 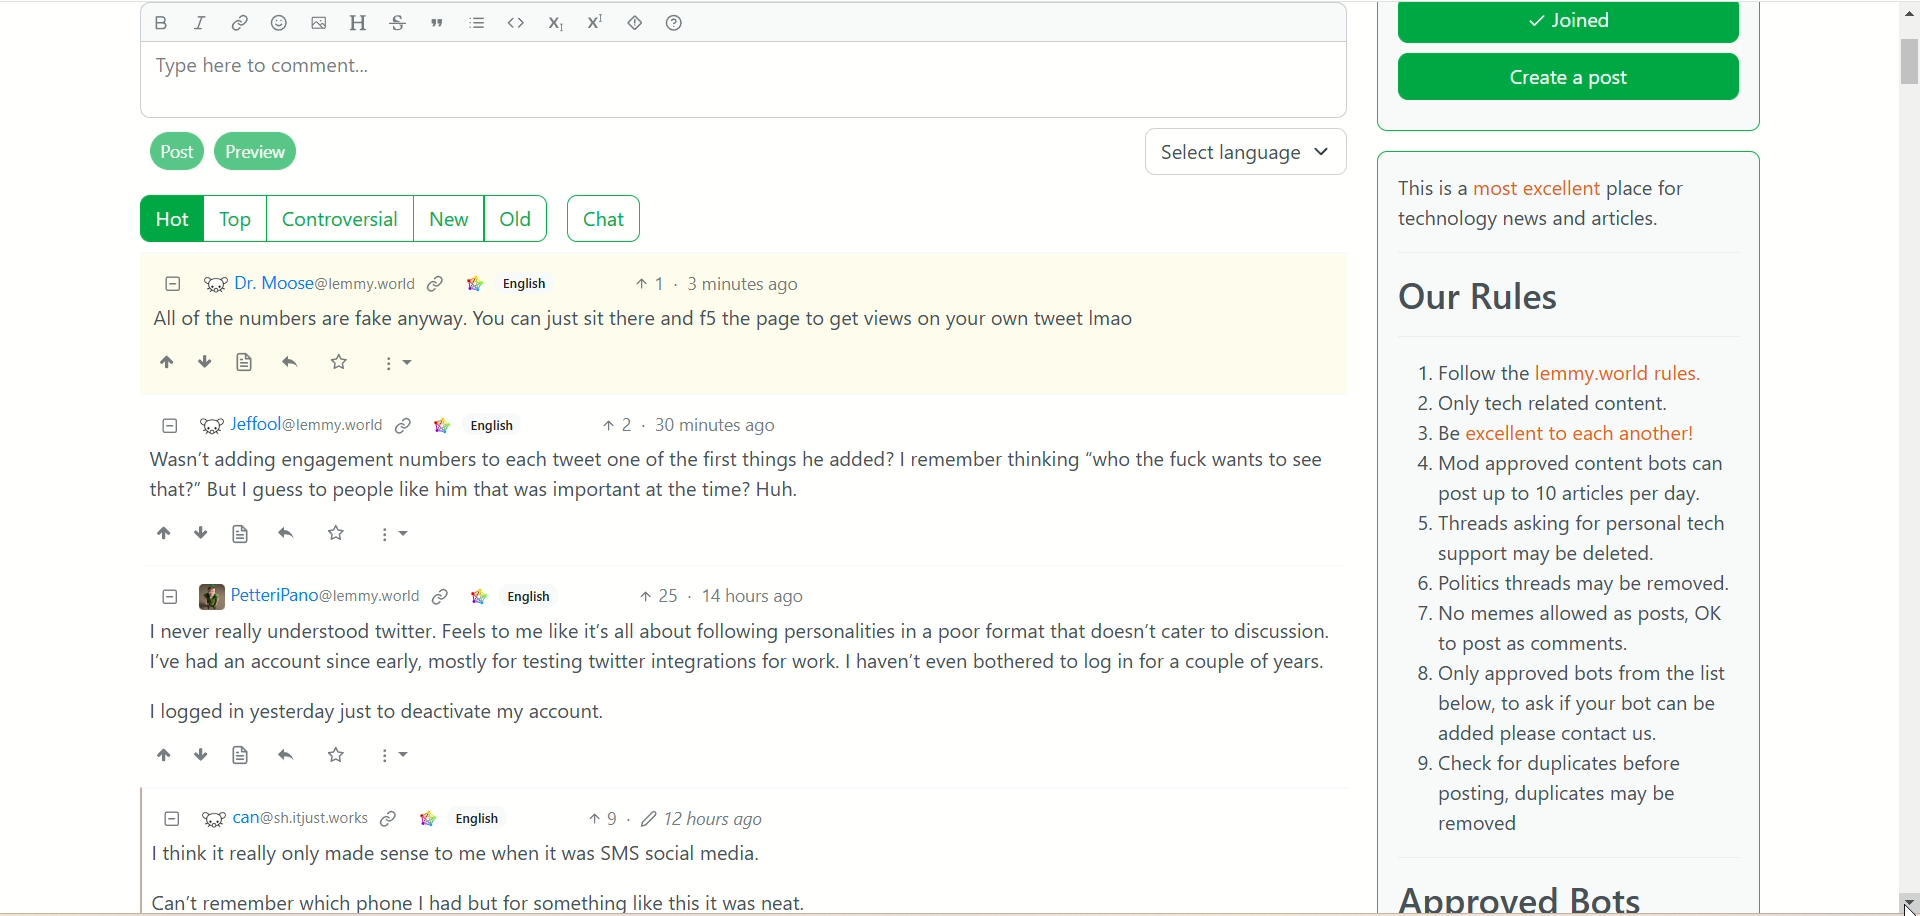 I want to click on Downvote, so click(x=201, y=755).